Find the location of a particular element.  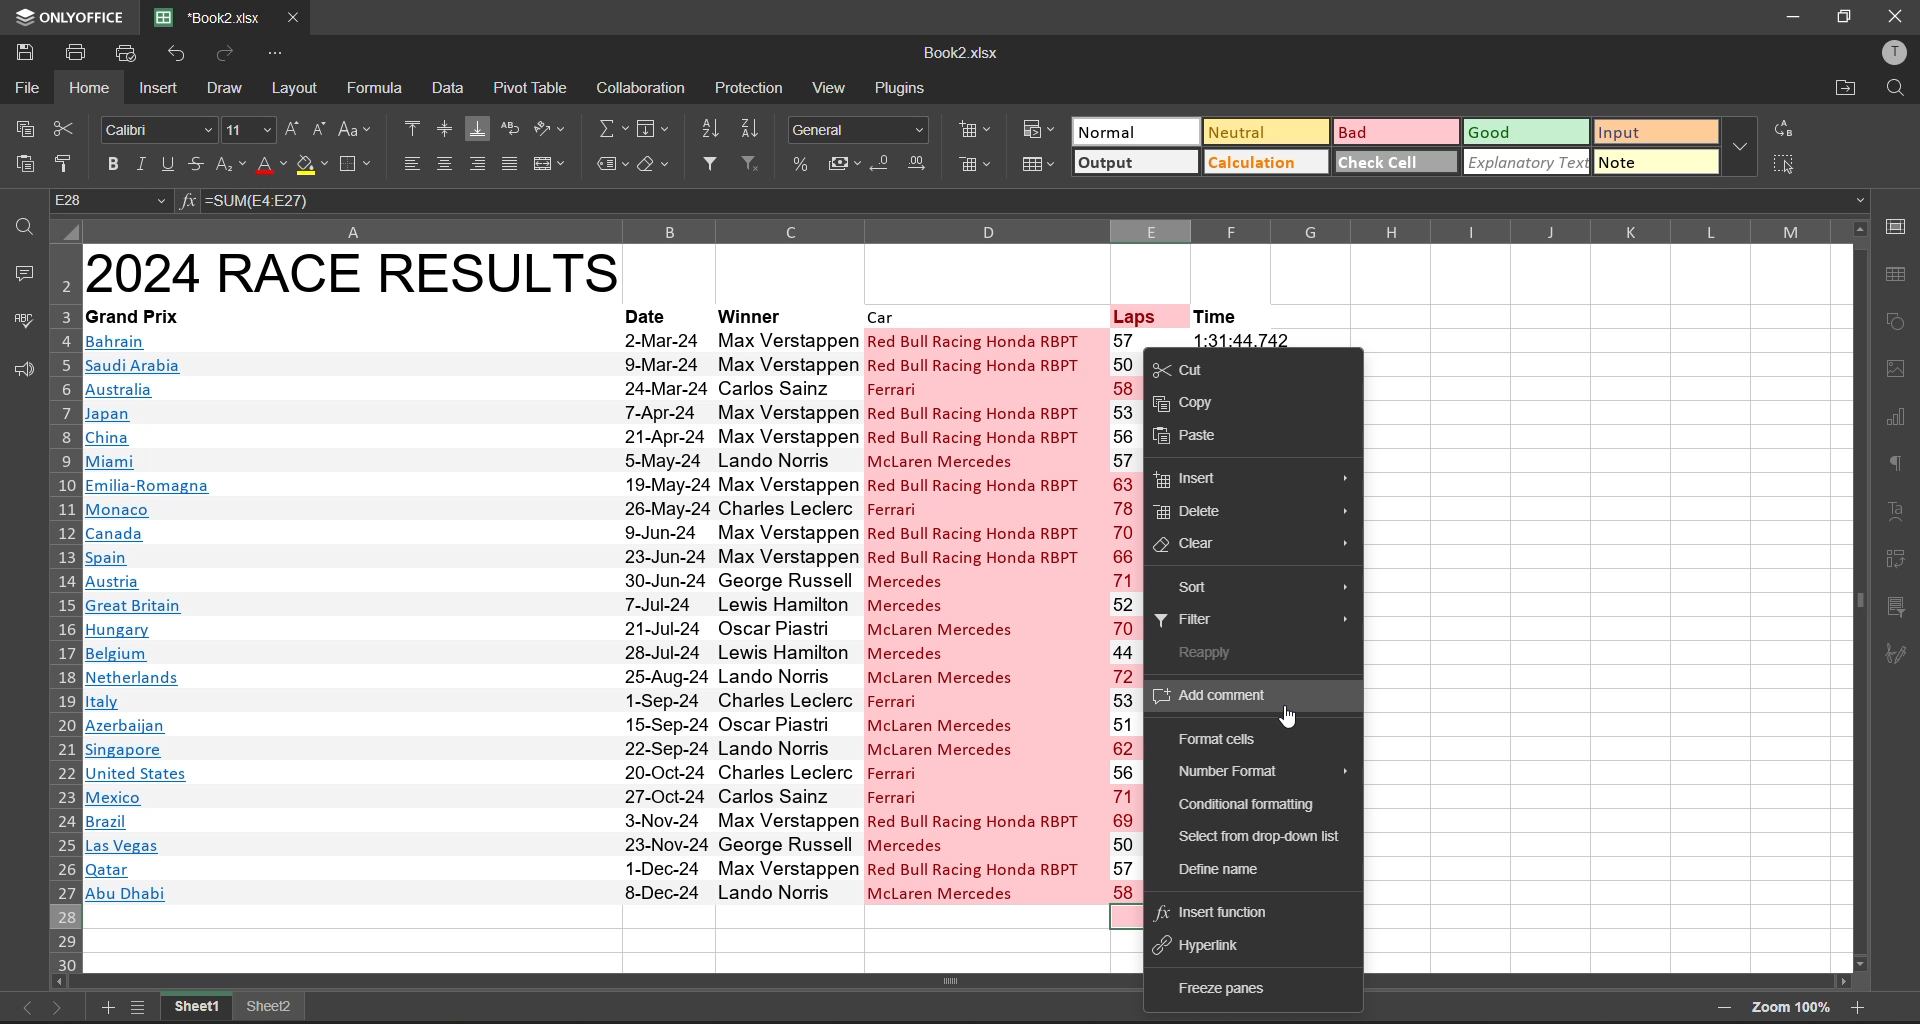

collaboration is located at coordinates (644, 89).